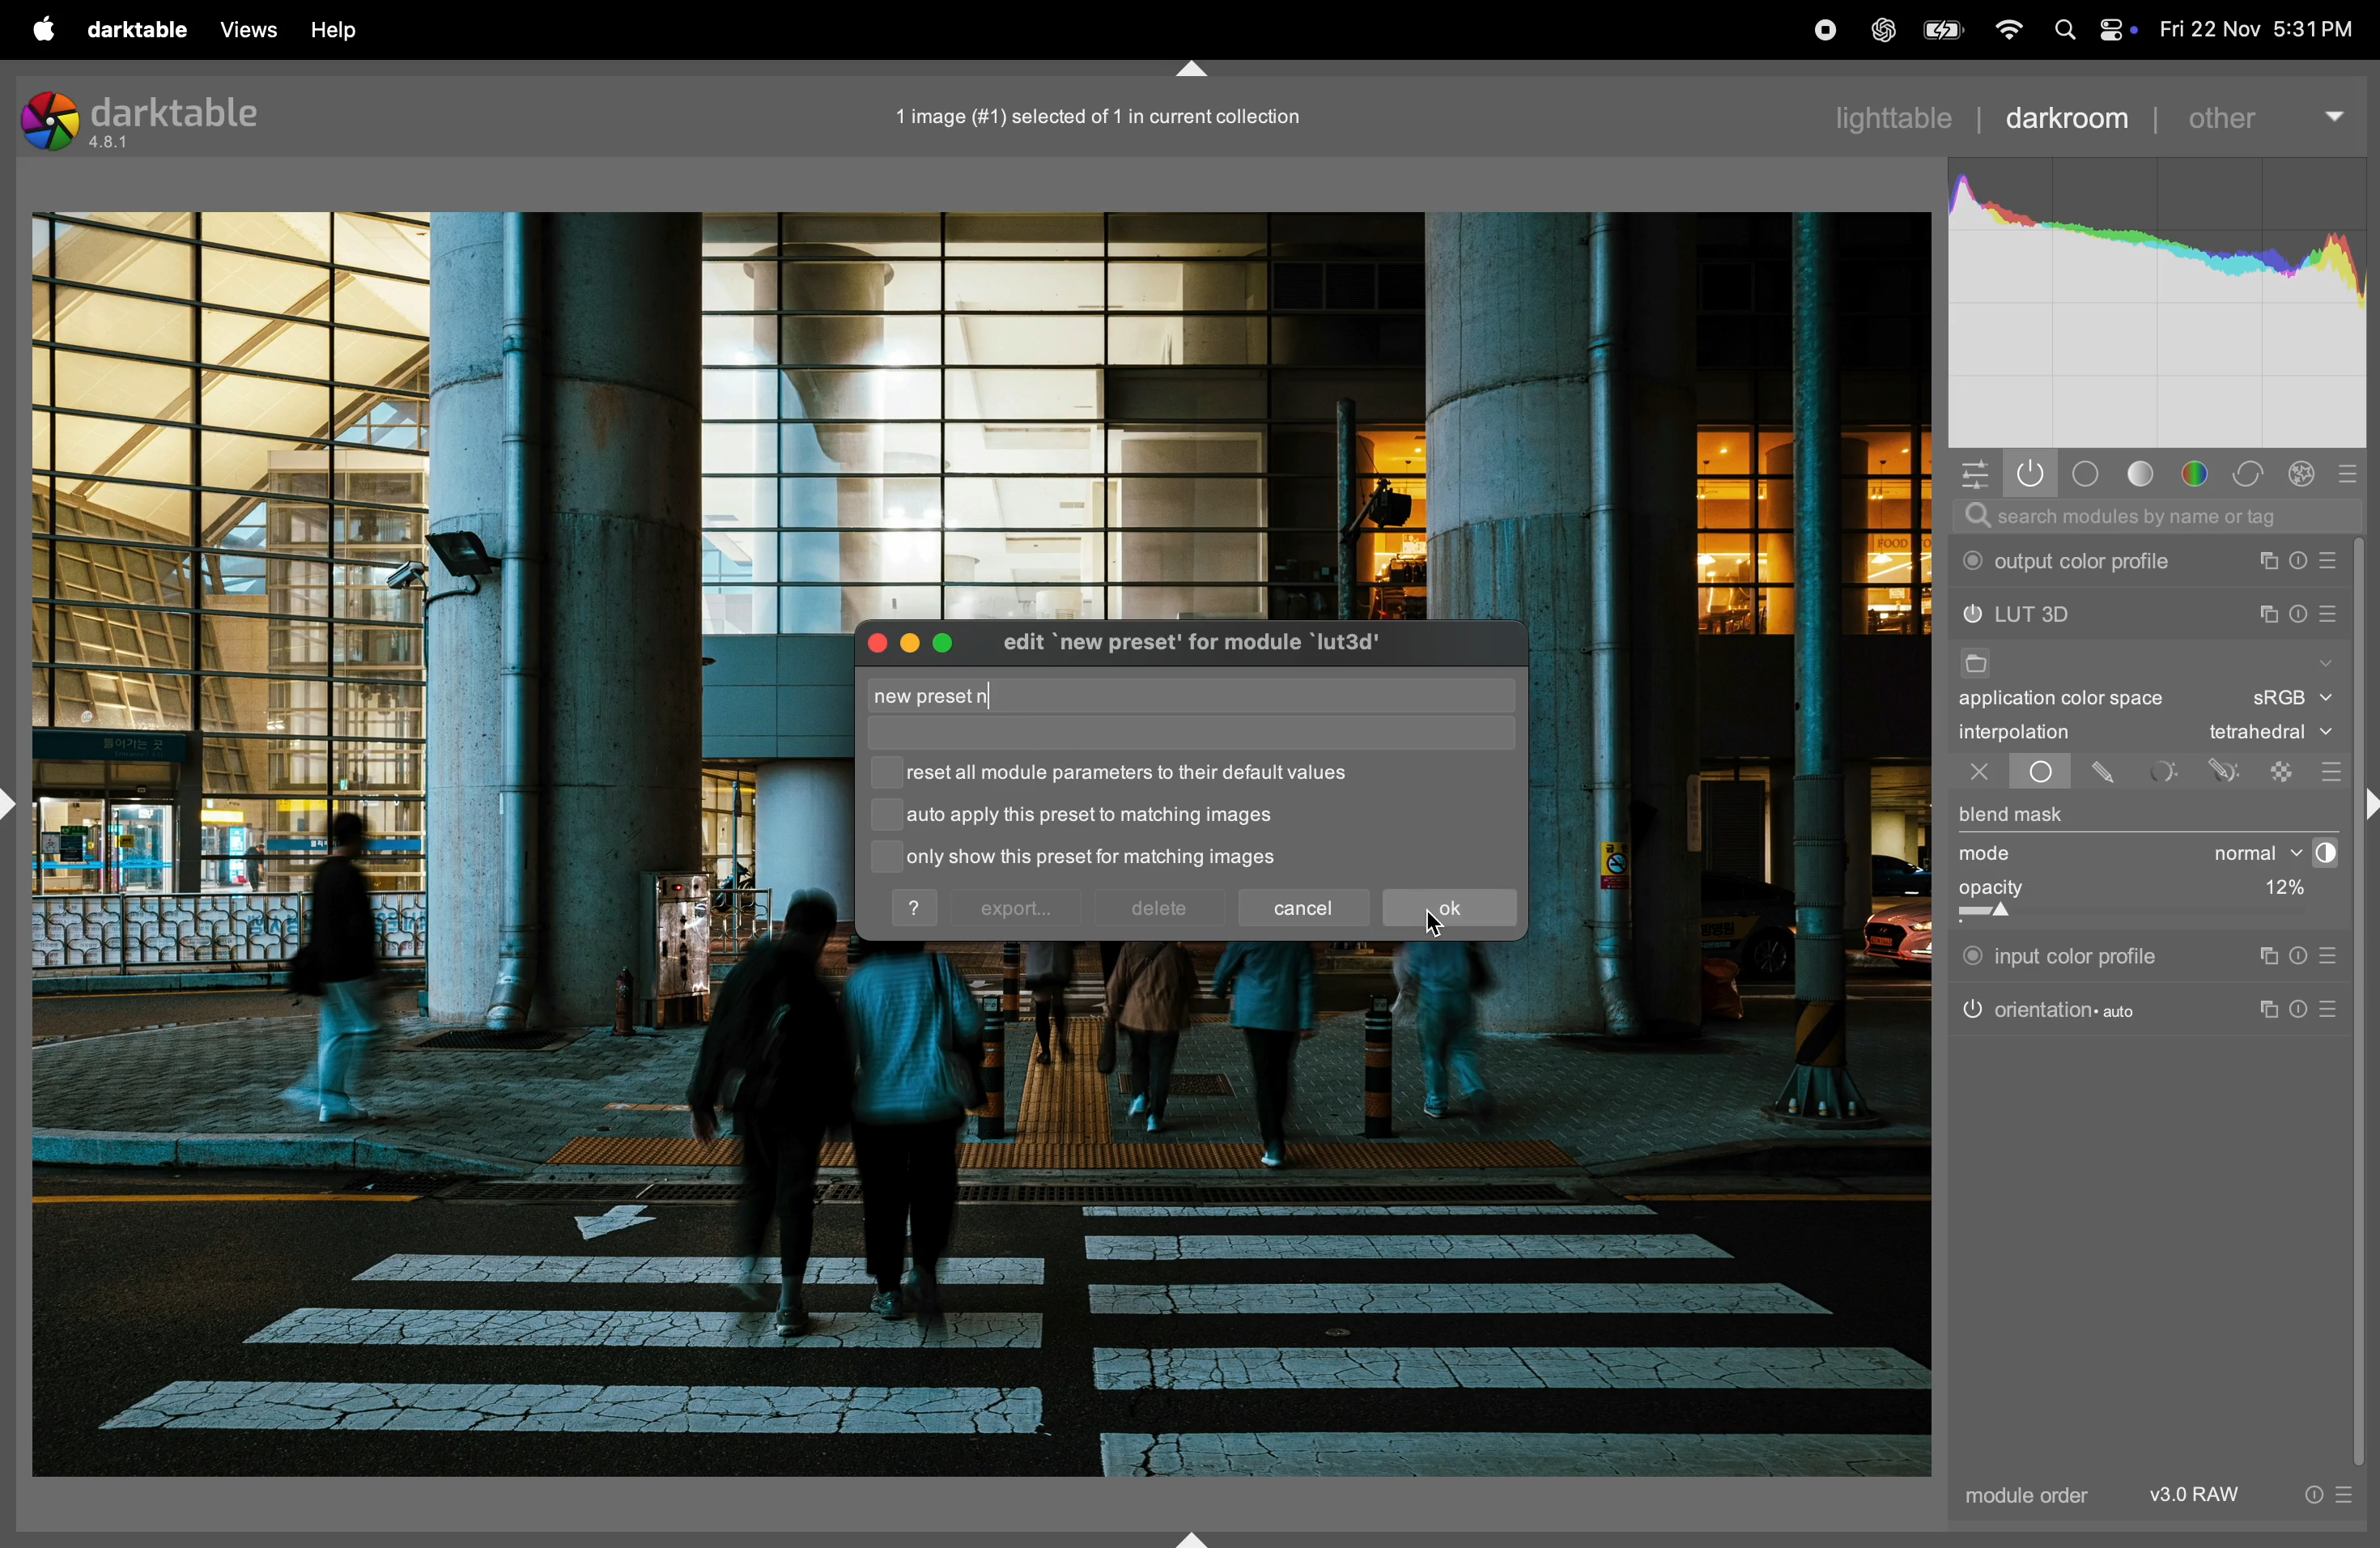 Image resolution: width=2380 pixels, height=1548 pixels. I want to click on cursor, so click(996, 698).